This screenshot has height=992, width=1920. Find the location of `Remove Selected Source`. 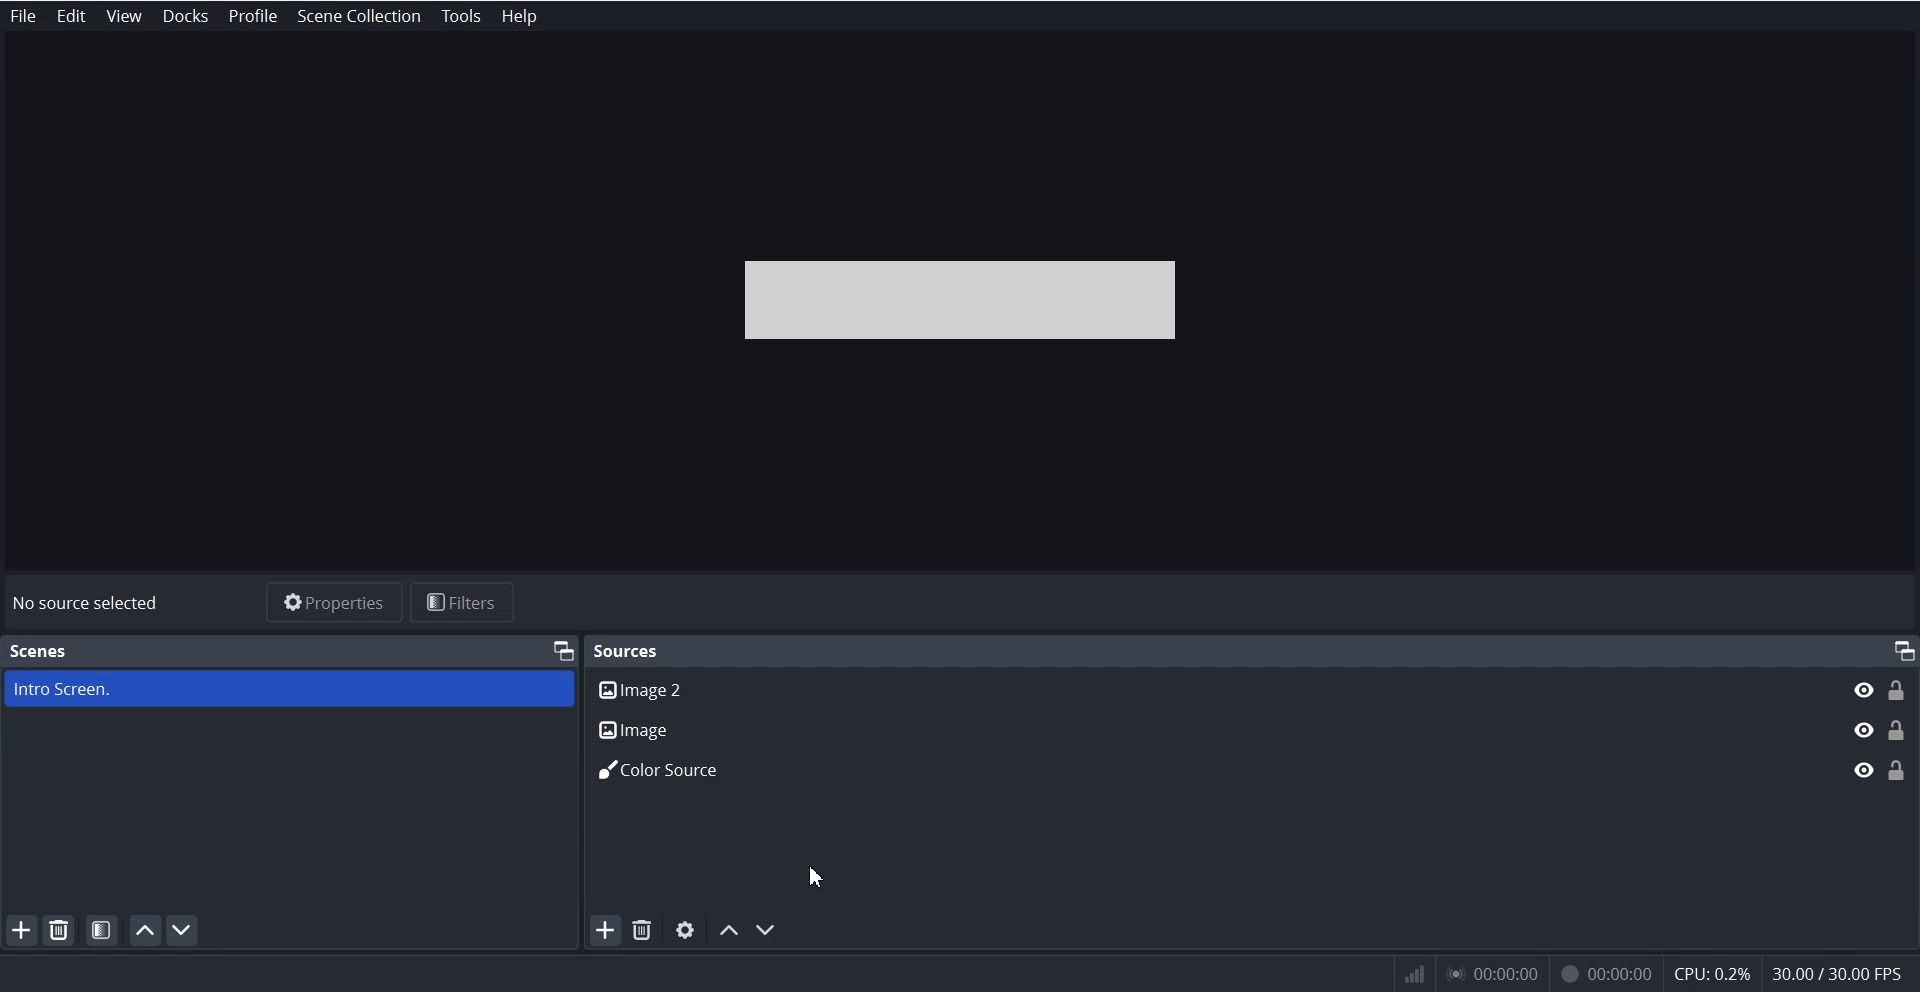

Remove Selected Source is located at coordinates (642, 931).